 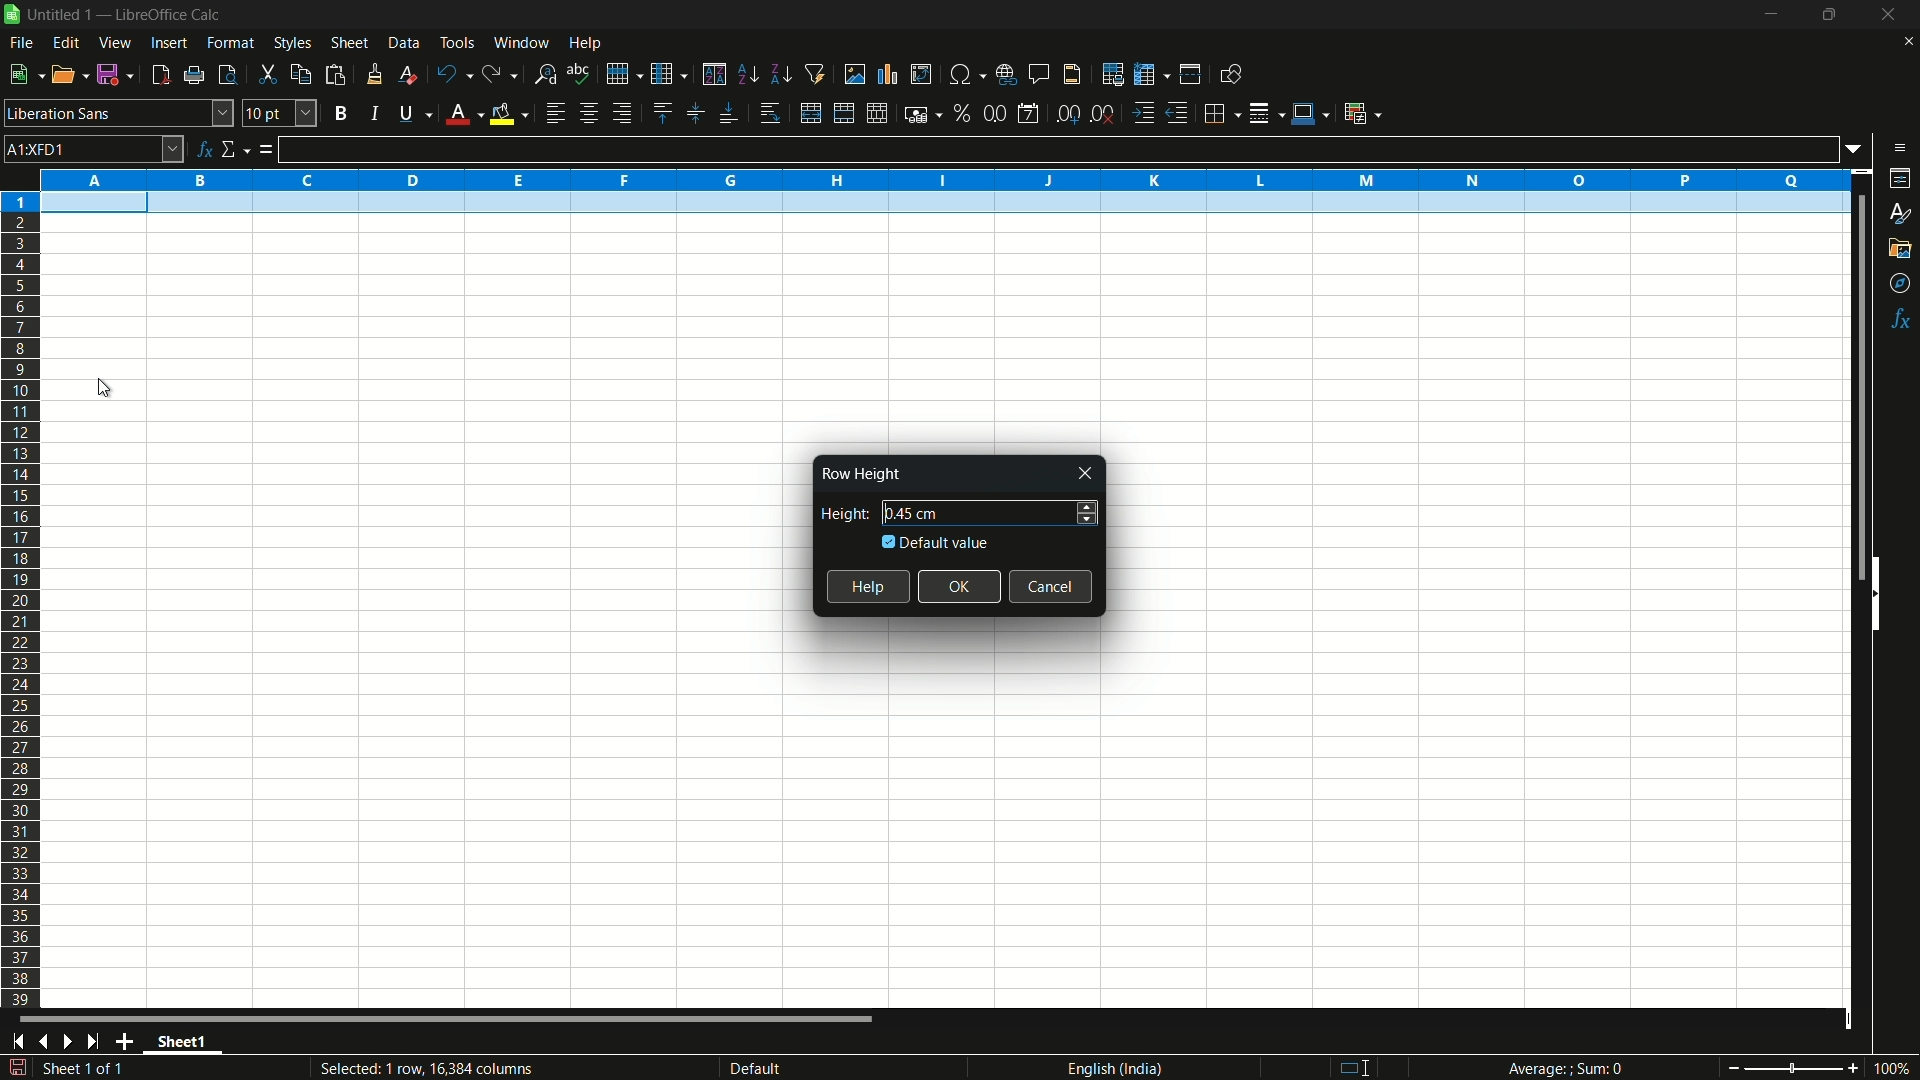 I want to click on format as number, so click(x=994, y=113).